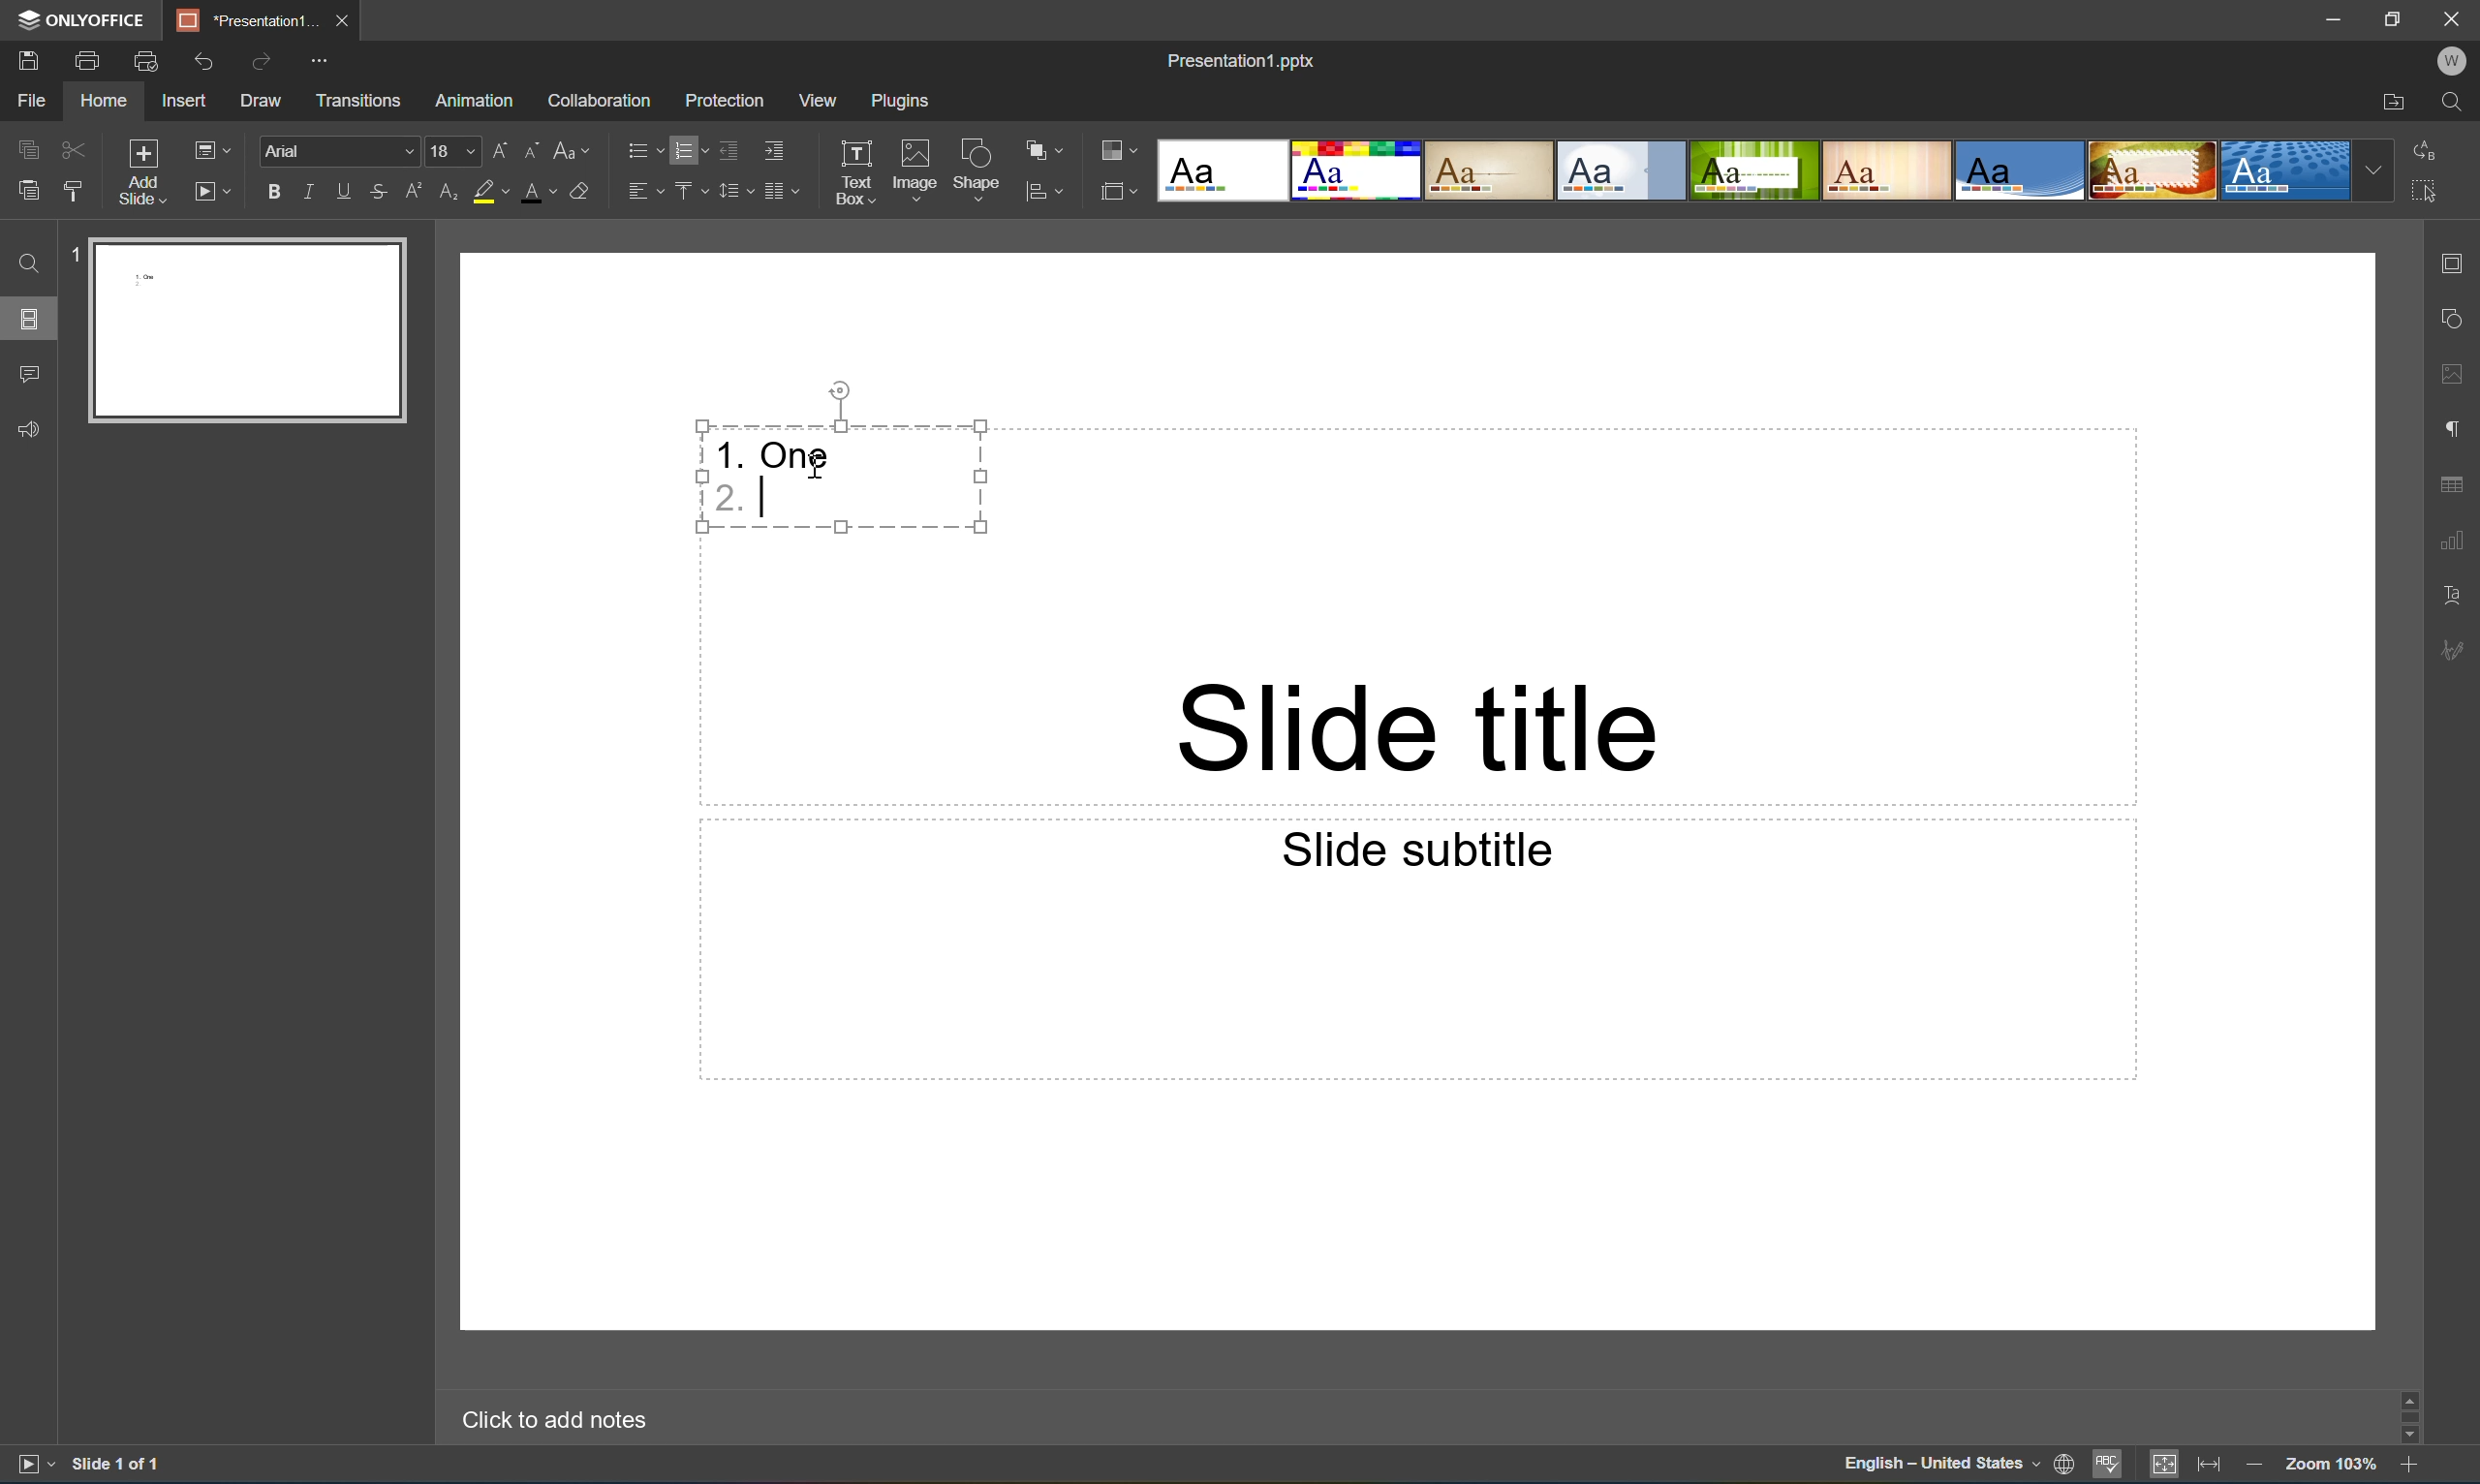 This screenshot has height=1484, width=2480. What do you see at coordinates (341, 151) in the screenshot?
I see `Font` at bounding box center [341, 151].